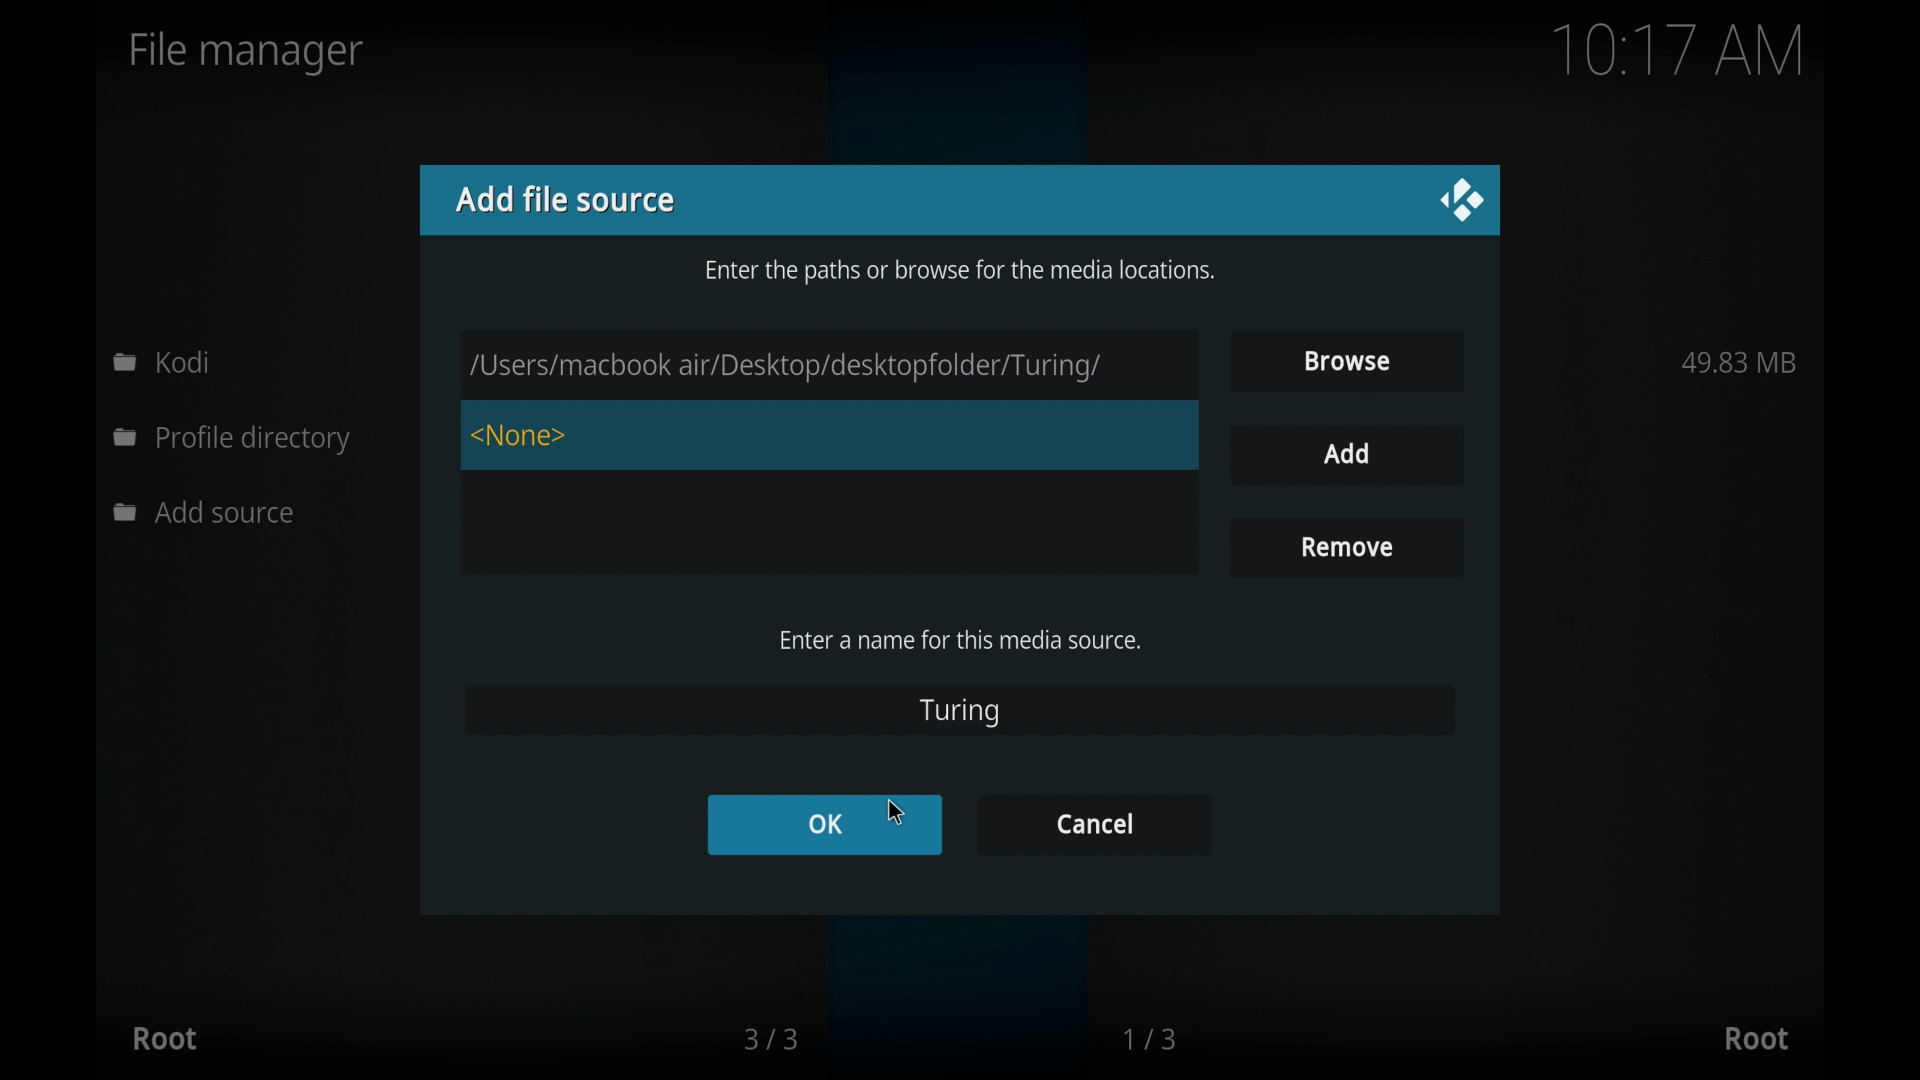  What do you see at coordinates (1679, 50) in the screenshot?
I see `10.17 am` at bounding box center [1679, 50].